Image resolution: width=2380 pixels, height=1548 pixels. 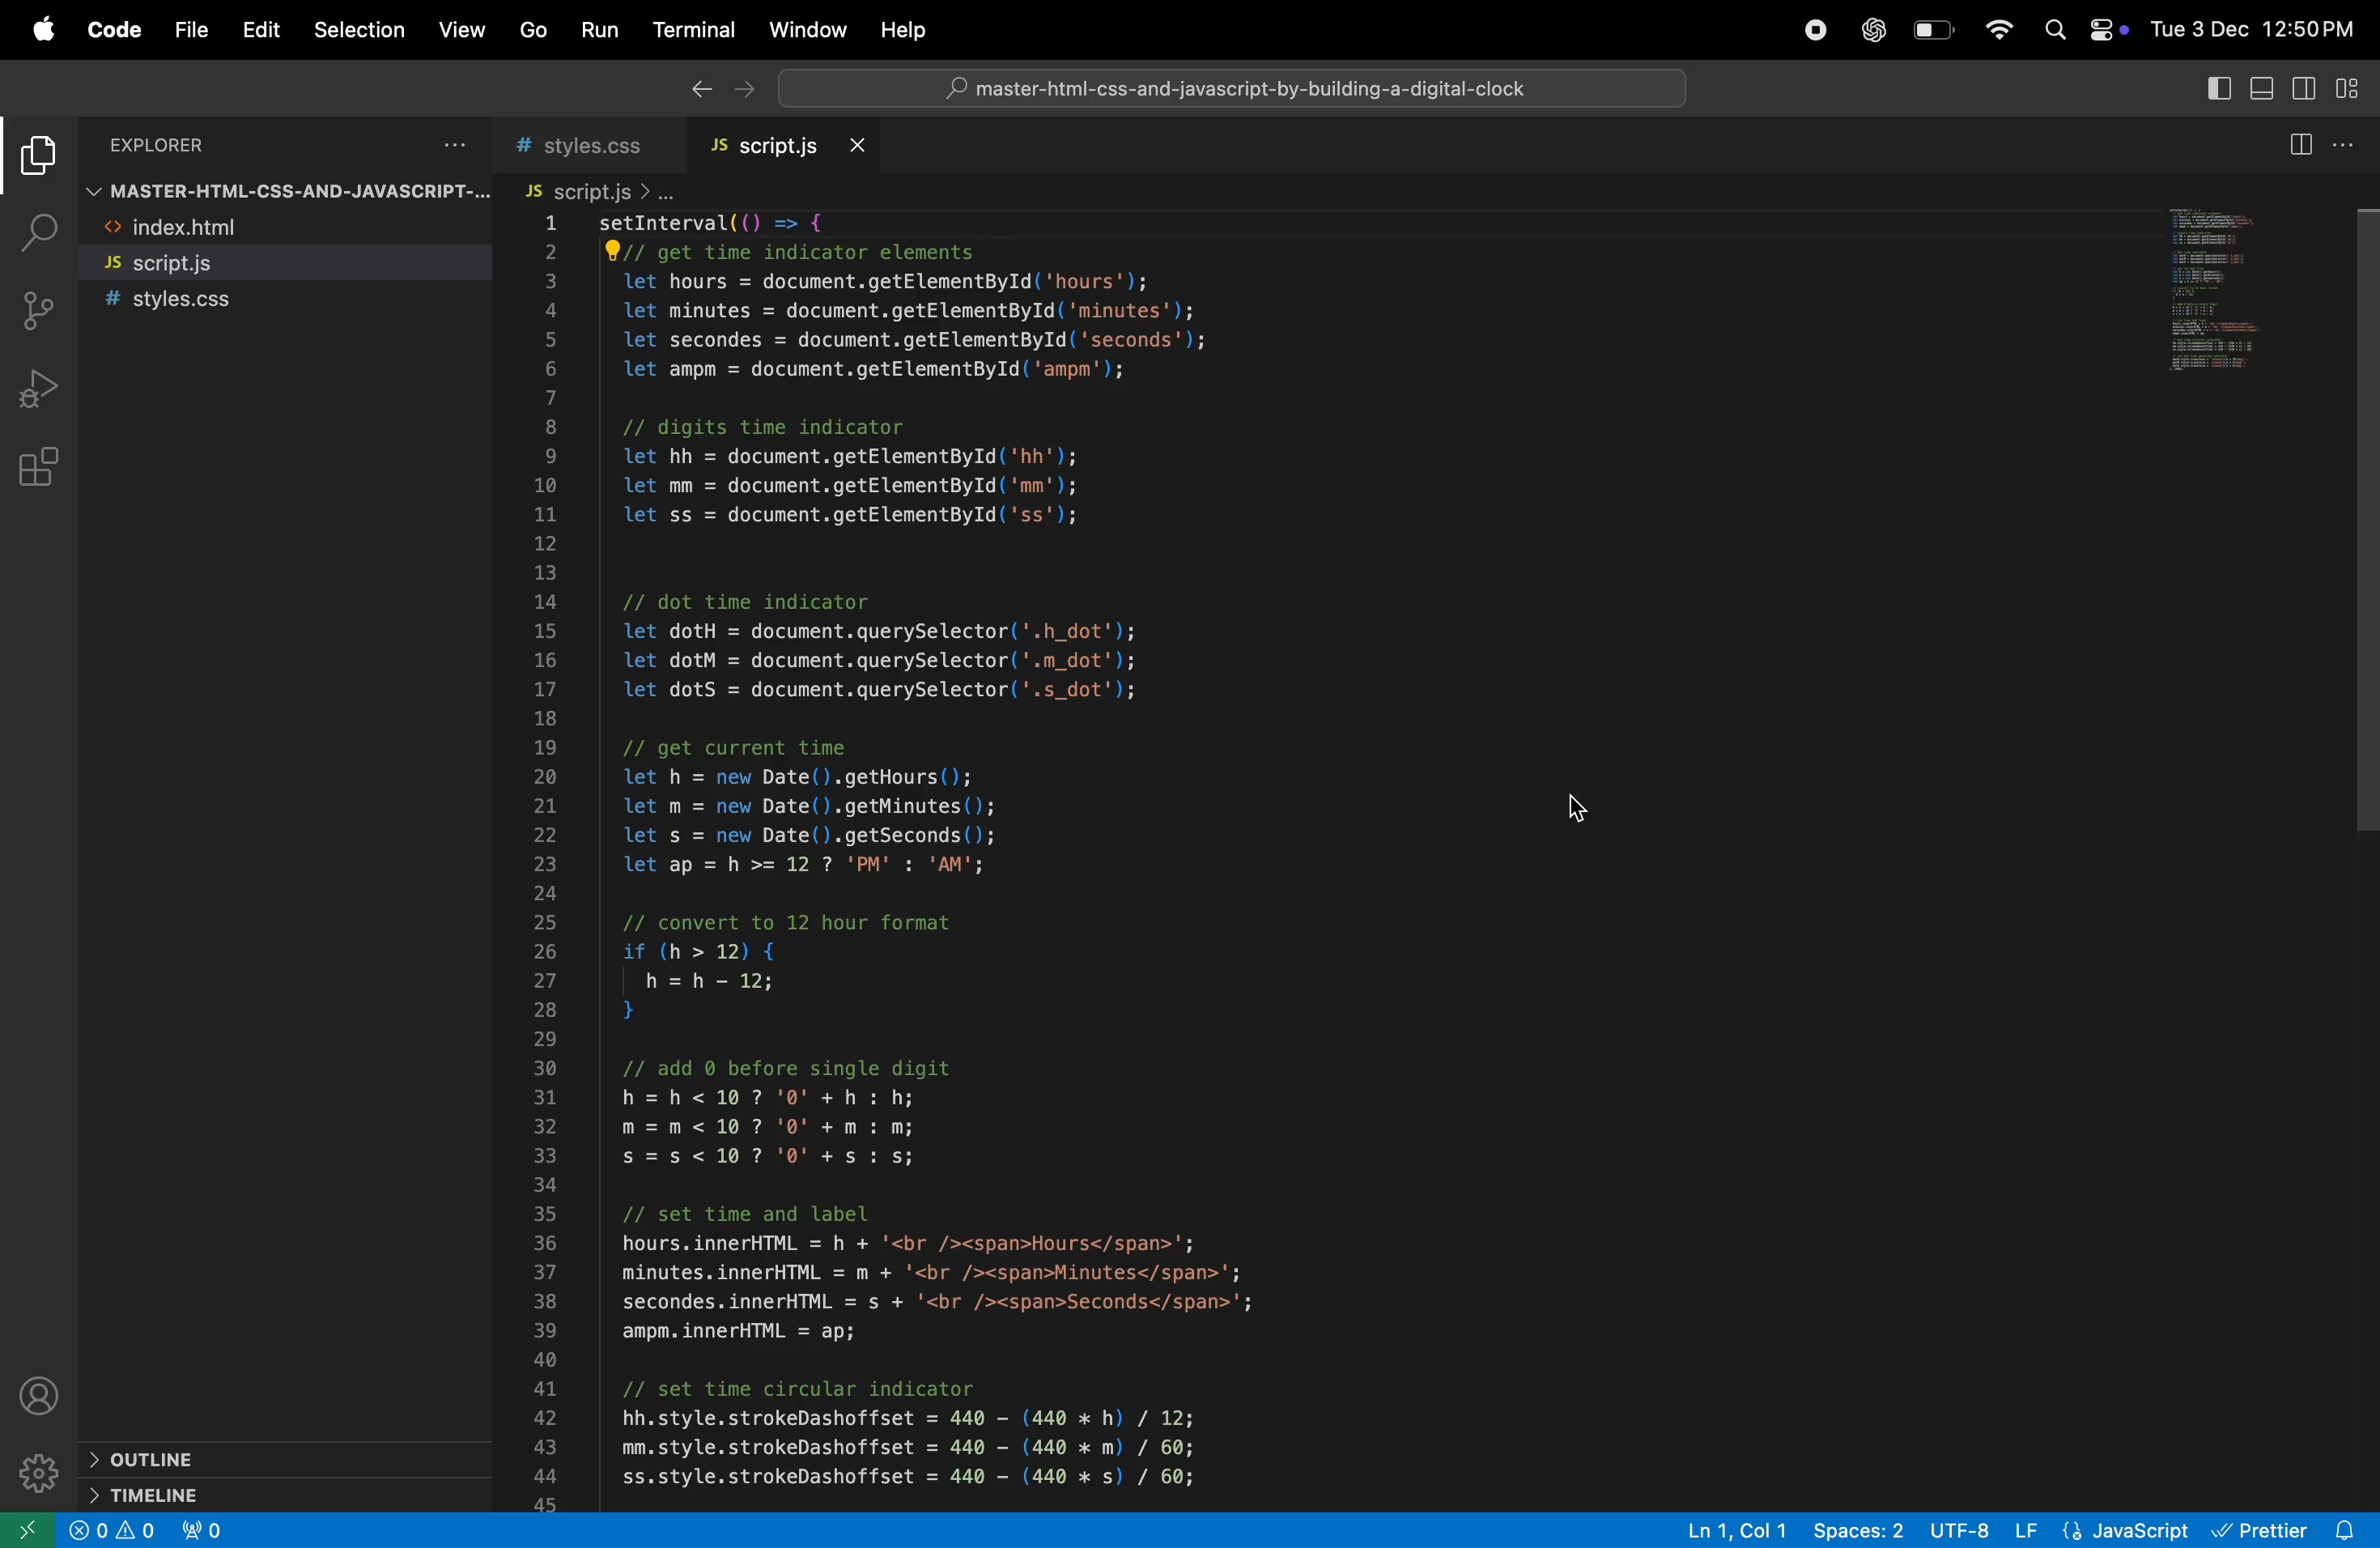 What do you see at coordinates (42, 1392) in the screenshot?
I see `profile` at bounding box center [42, 1392].